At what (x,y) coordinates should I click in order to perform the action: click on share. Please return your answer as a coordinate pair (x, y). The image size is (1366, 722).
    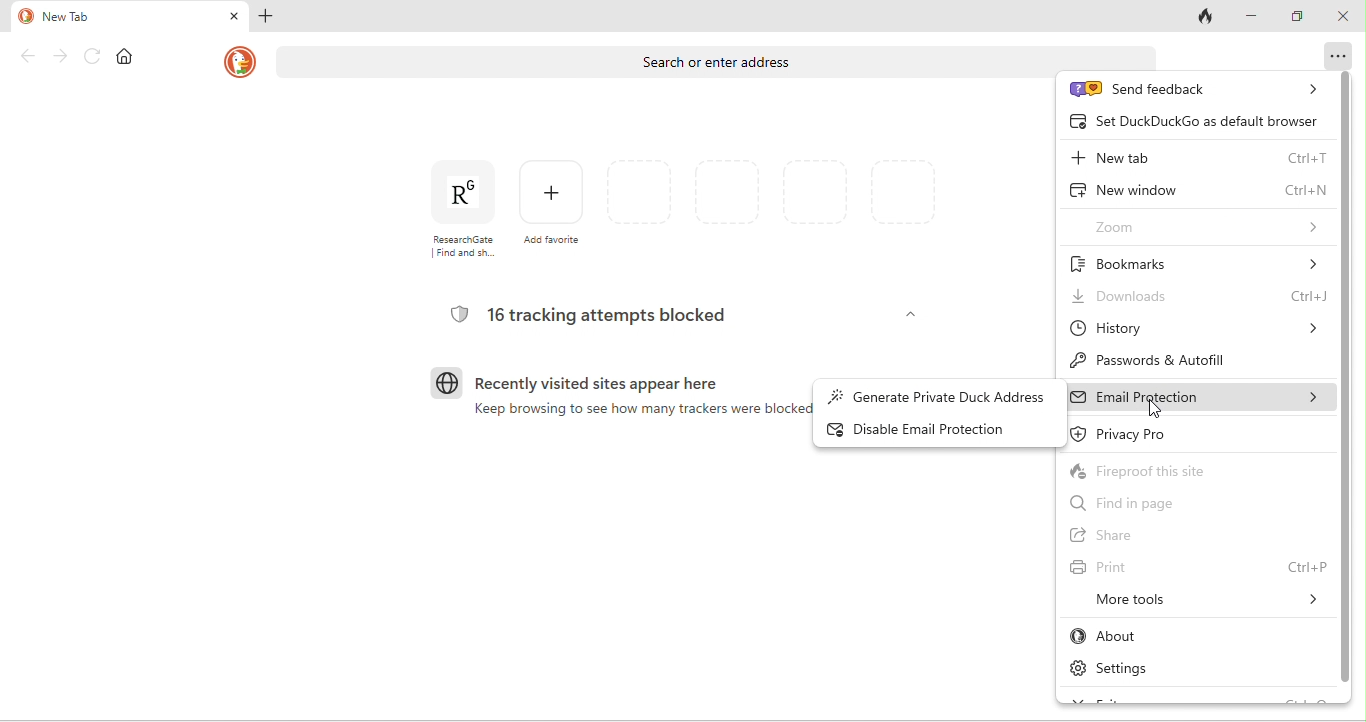
    Looking at the image, I should click on (1143, 532).